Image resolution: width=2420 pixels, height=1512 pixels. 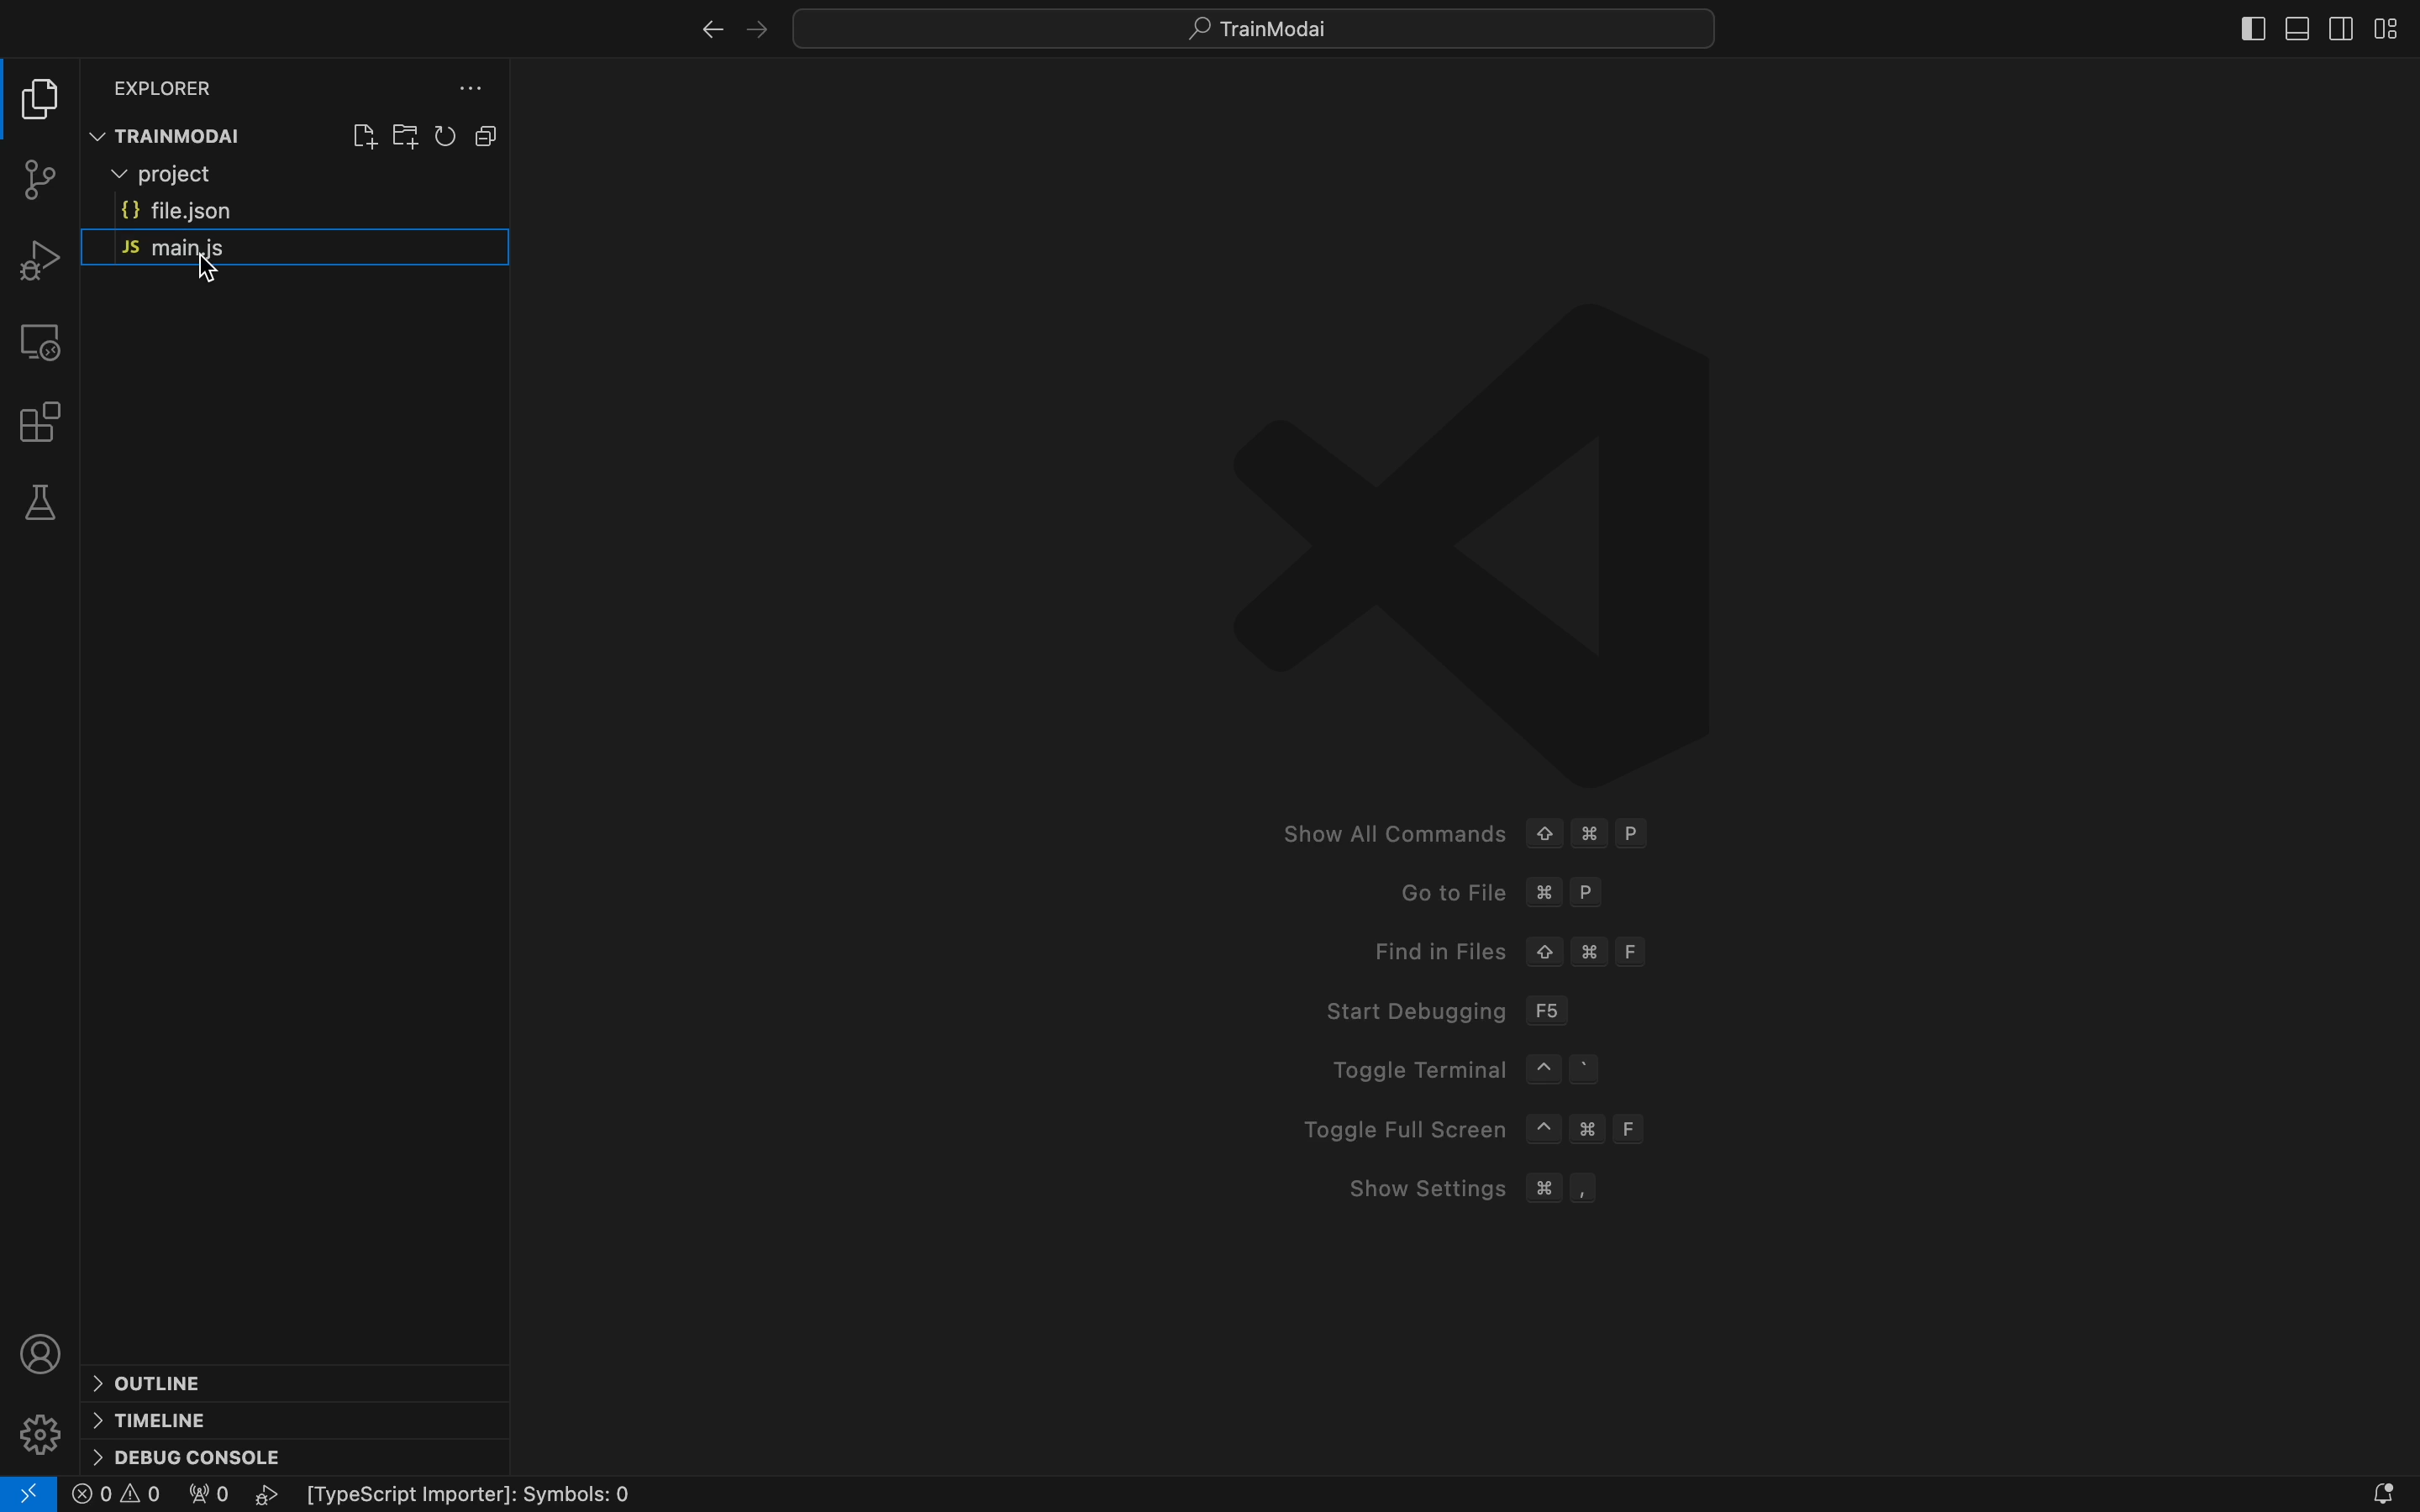 I want to click on trainMQDAI, so click(x=191, y=139).